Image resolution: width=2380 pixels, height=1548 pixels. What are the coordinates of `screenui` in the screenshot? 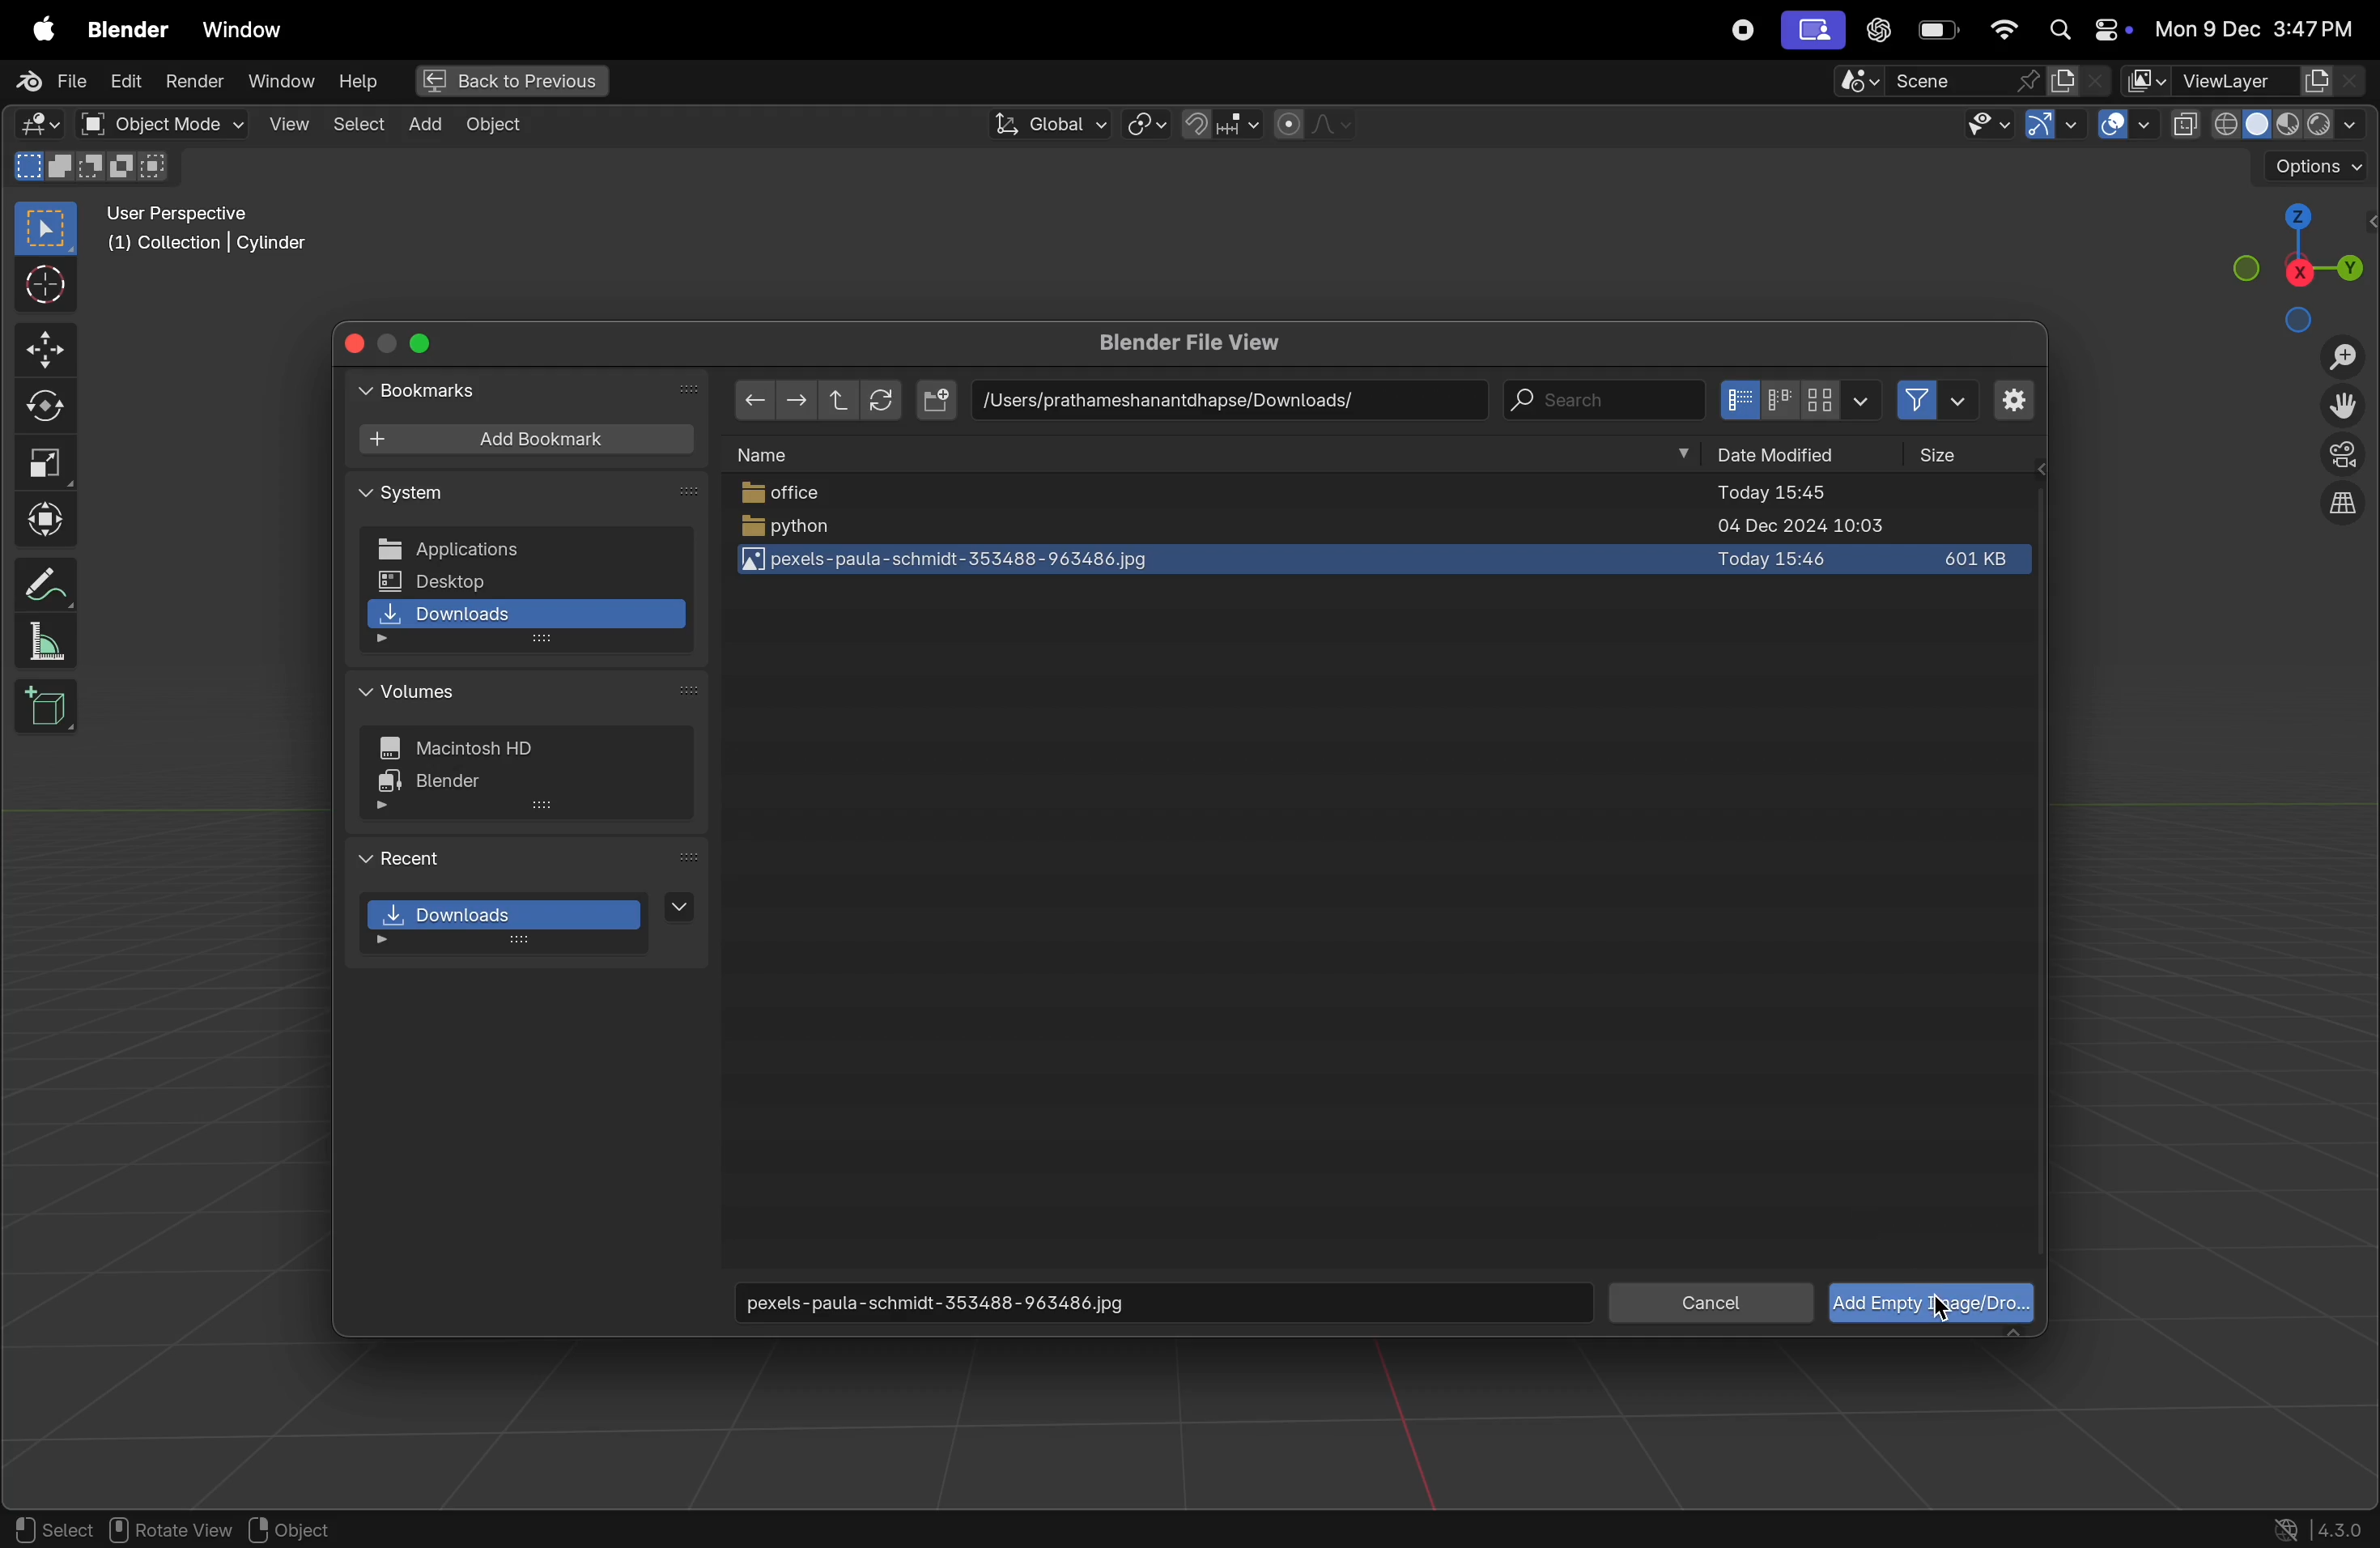 It's located at (1811, 29).